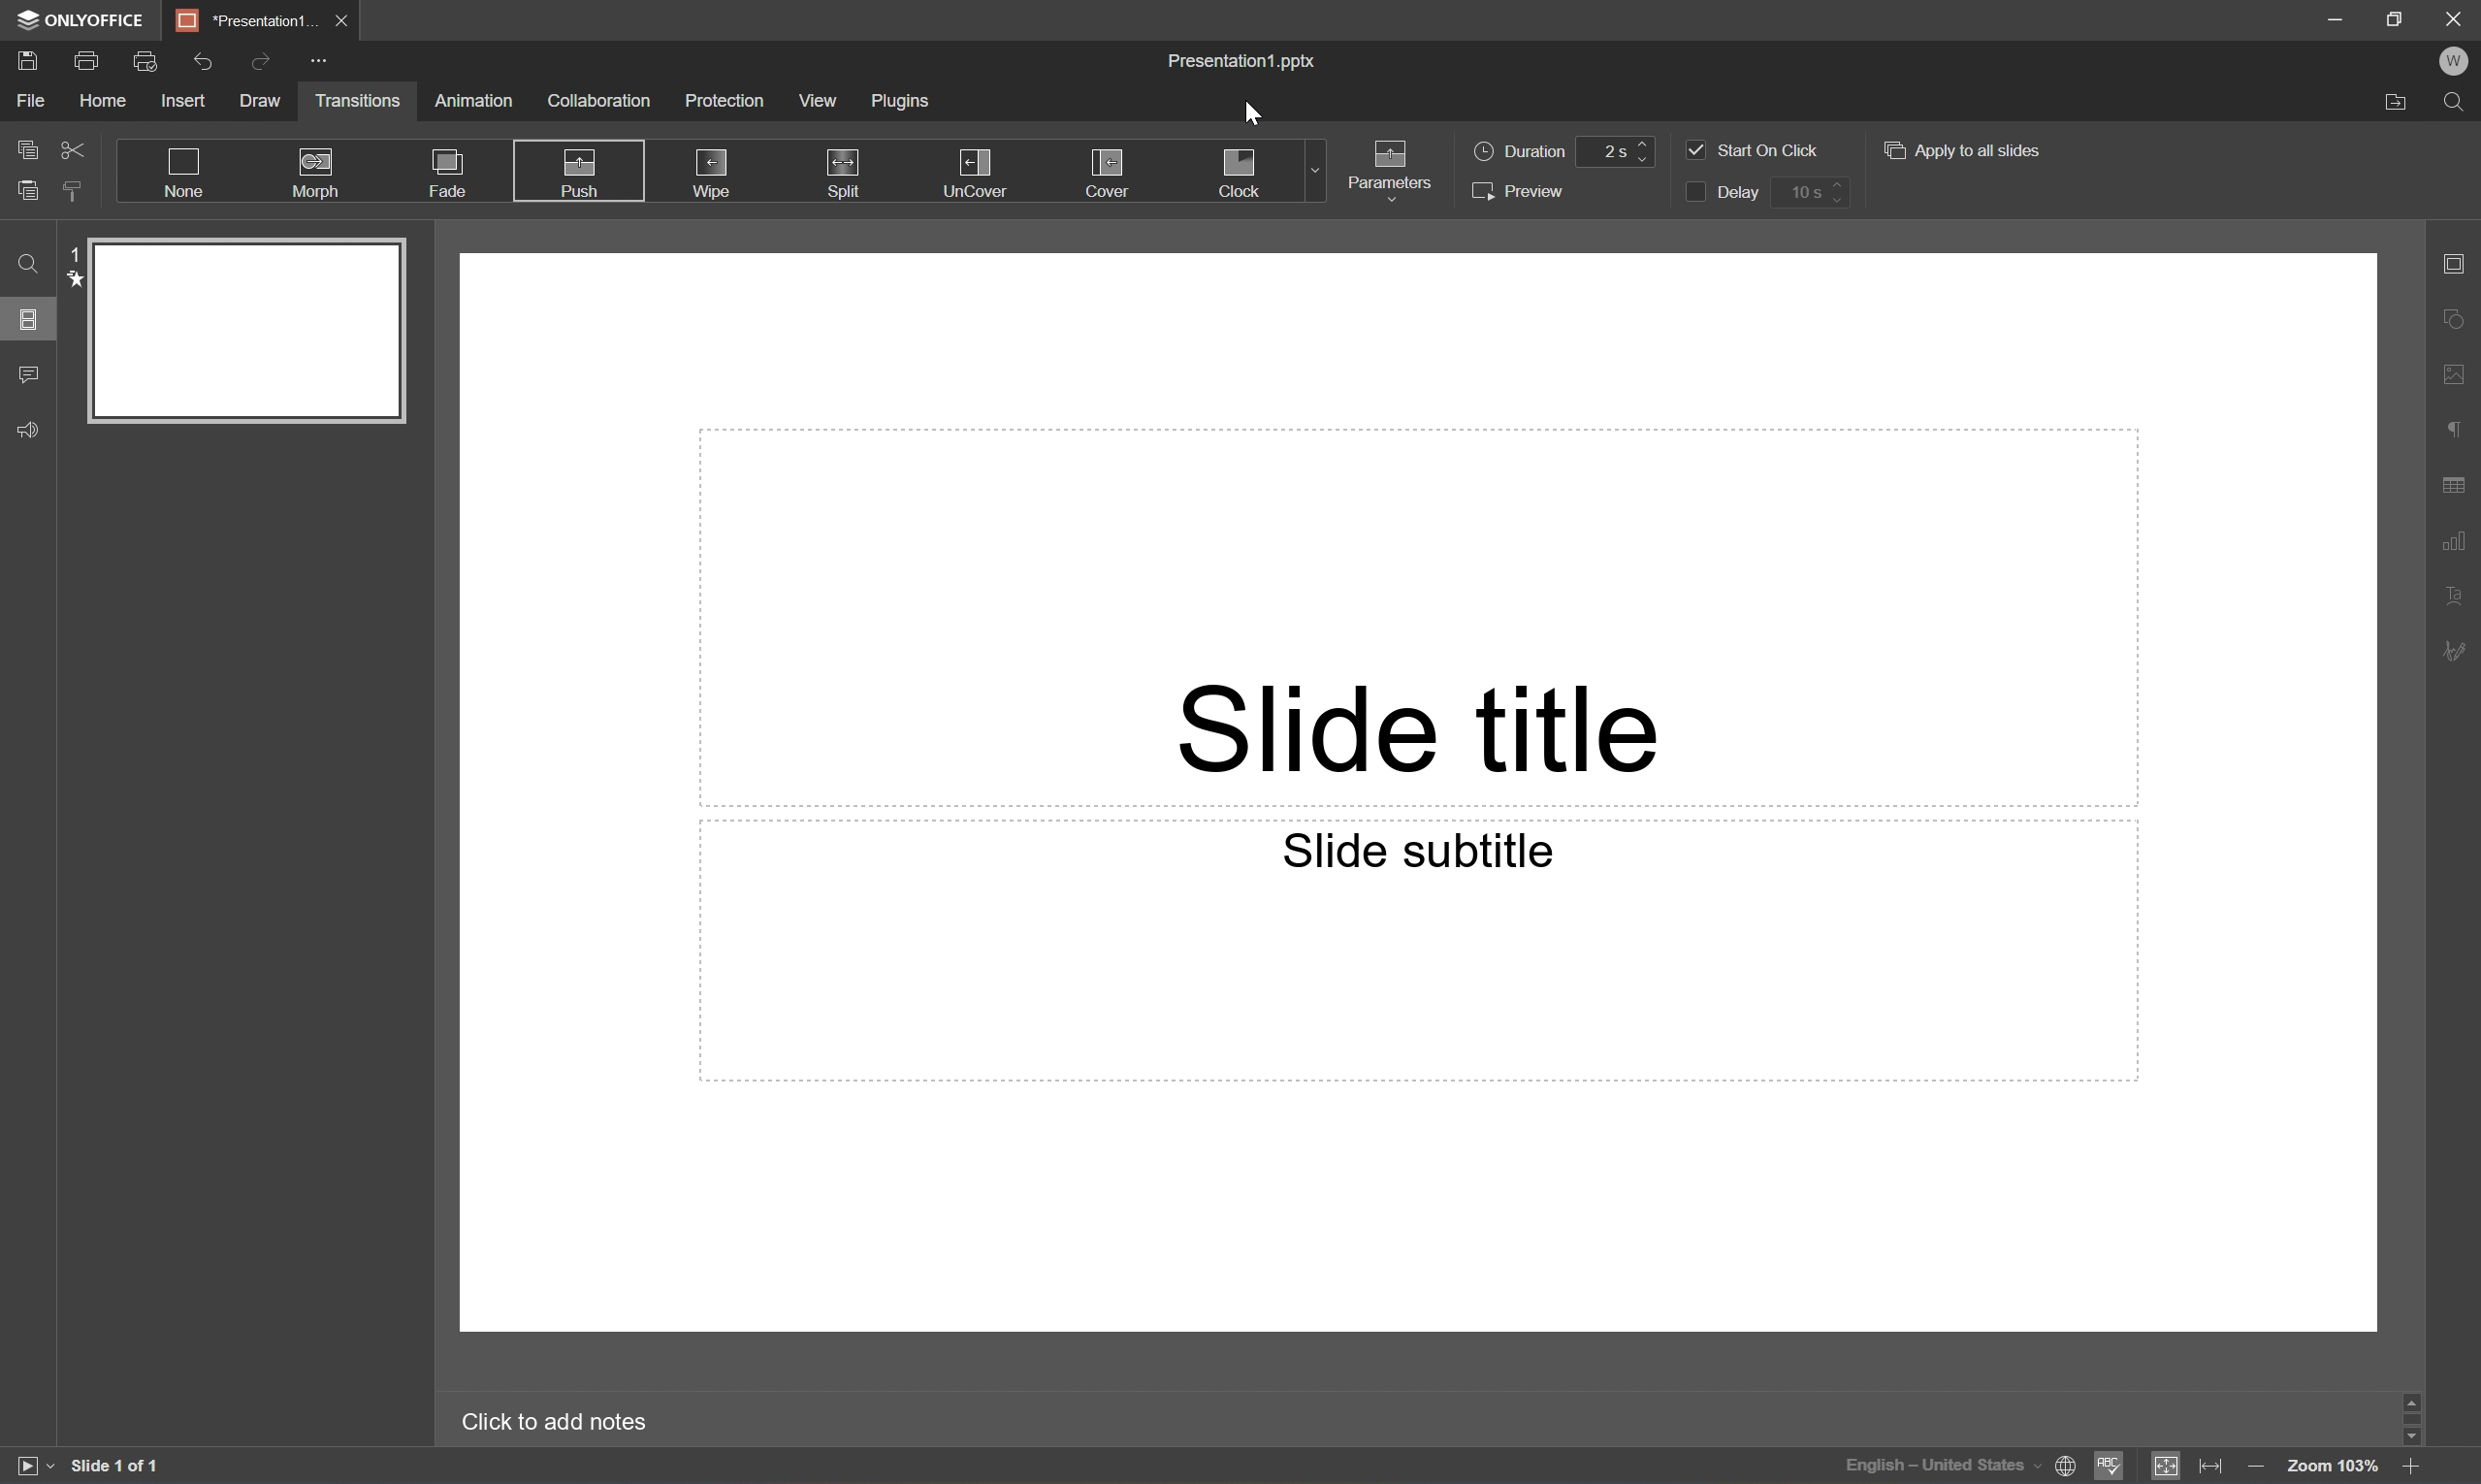  What do you see at coordinates (2462, 599) in the screenshot?
I see `Text art settings` at bounding box center [2462, 599].